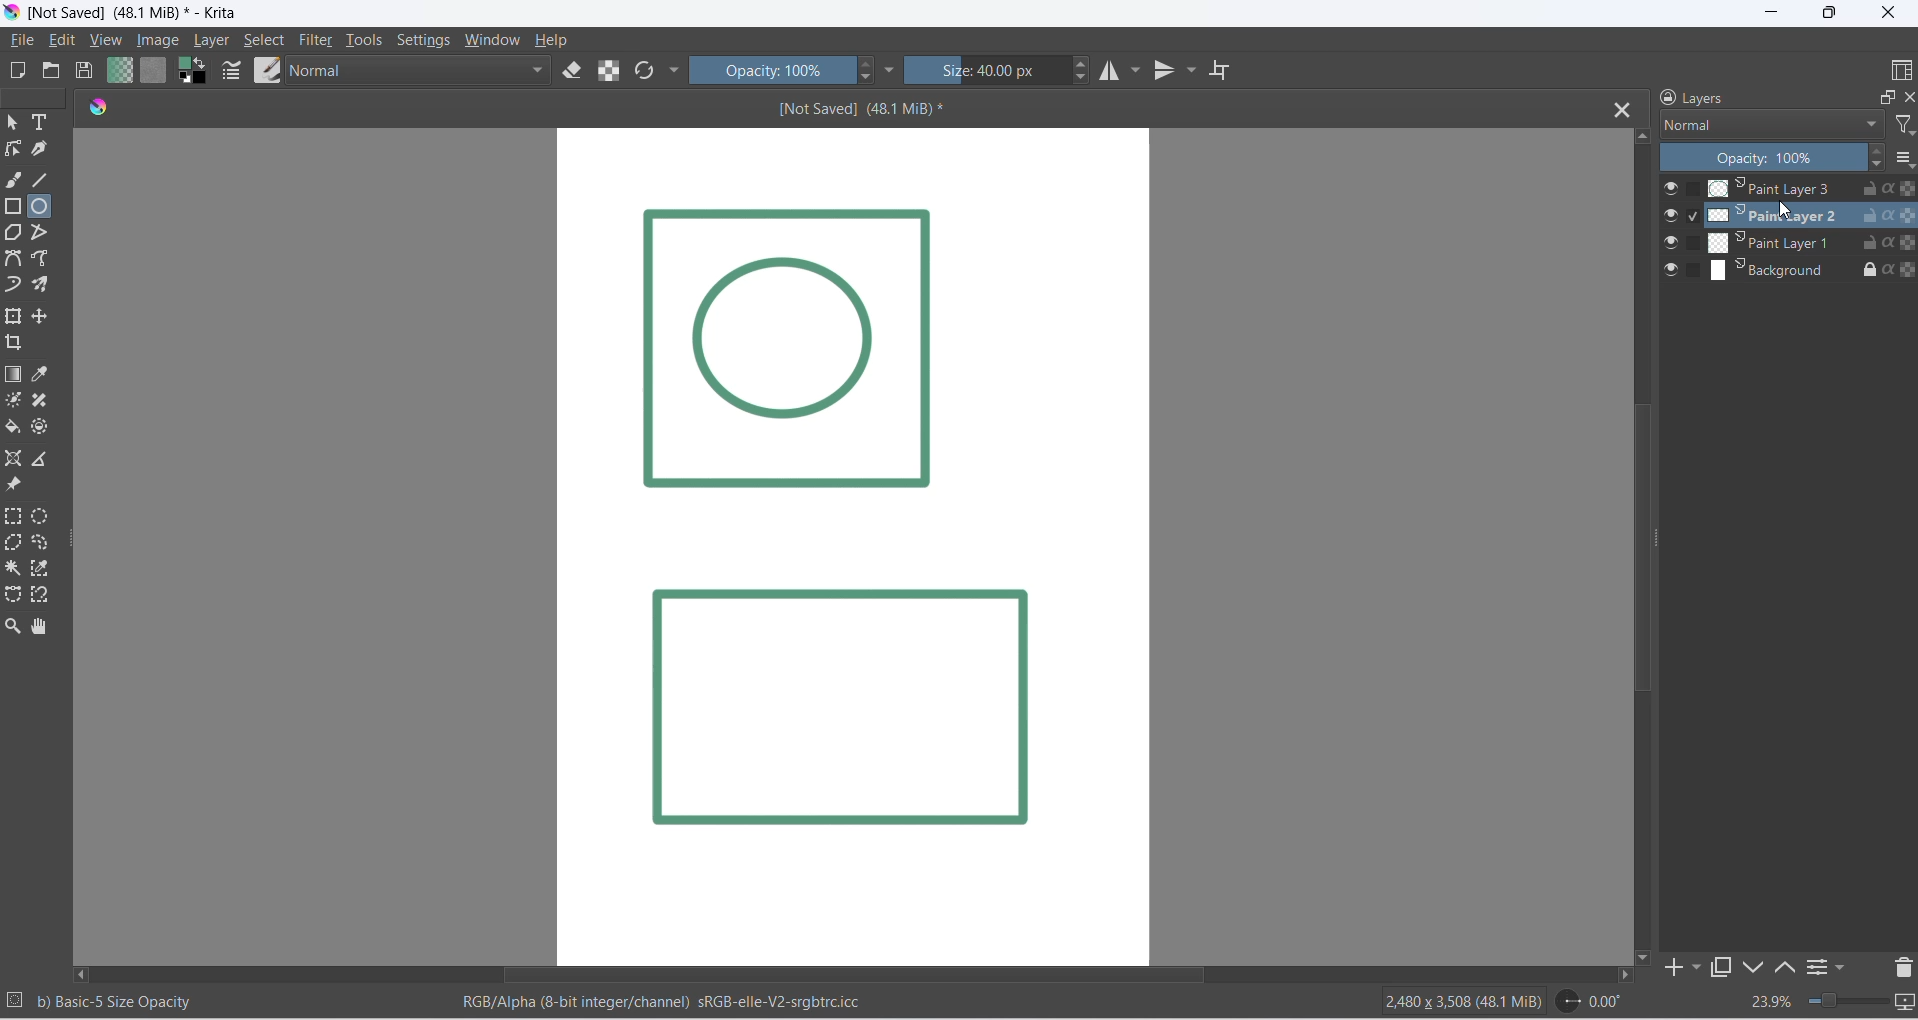 This screenshot has width=1918, height=1020. What do you see at coordinates (1883, 95) in the screenshot?
I see `maximize` at bounding box center [1883, 95].